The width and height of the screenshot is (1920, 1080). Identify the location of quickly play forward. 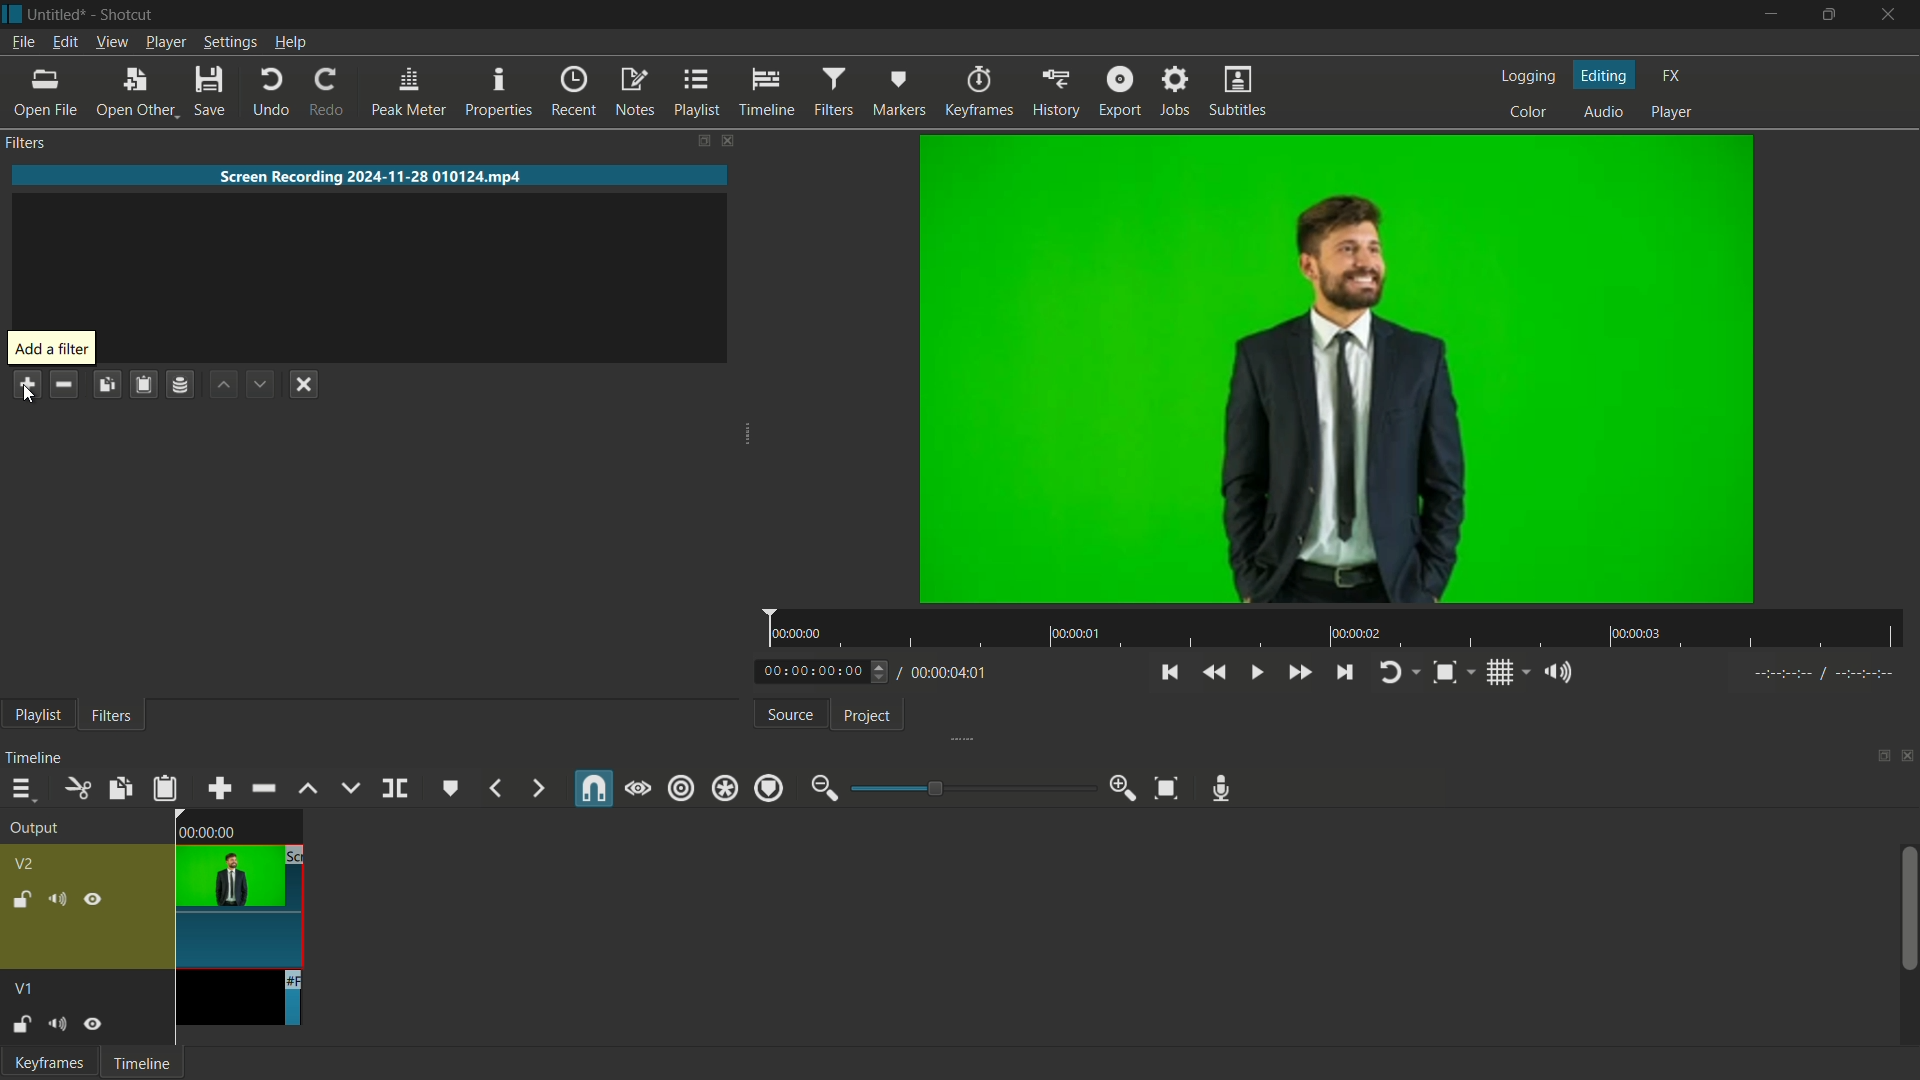
(1299, 673).